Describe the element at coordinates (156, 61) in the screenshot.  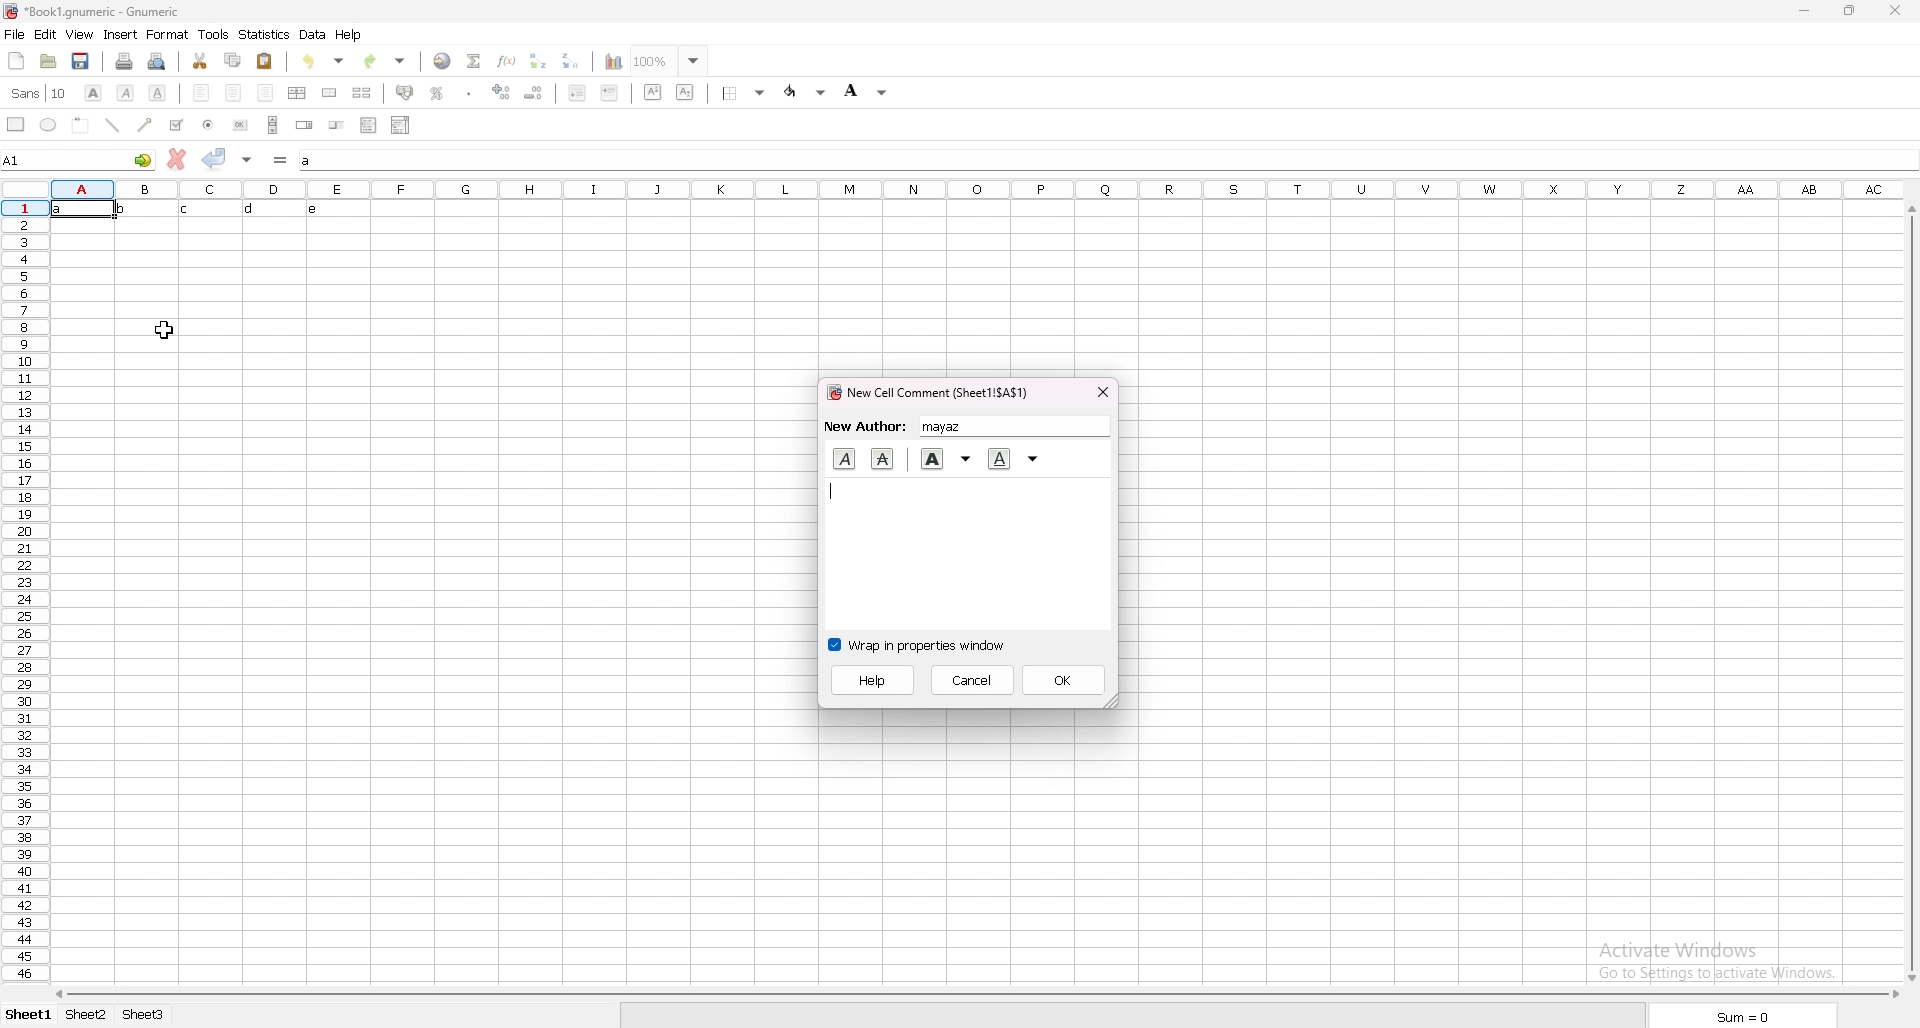
I see `print preview` at that location.